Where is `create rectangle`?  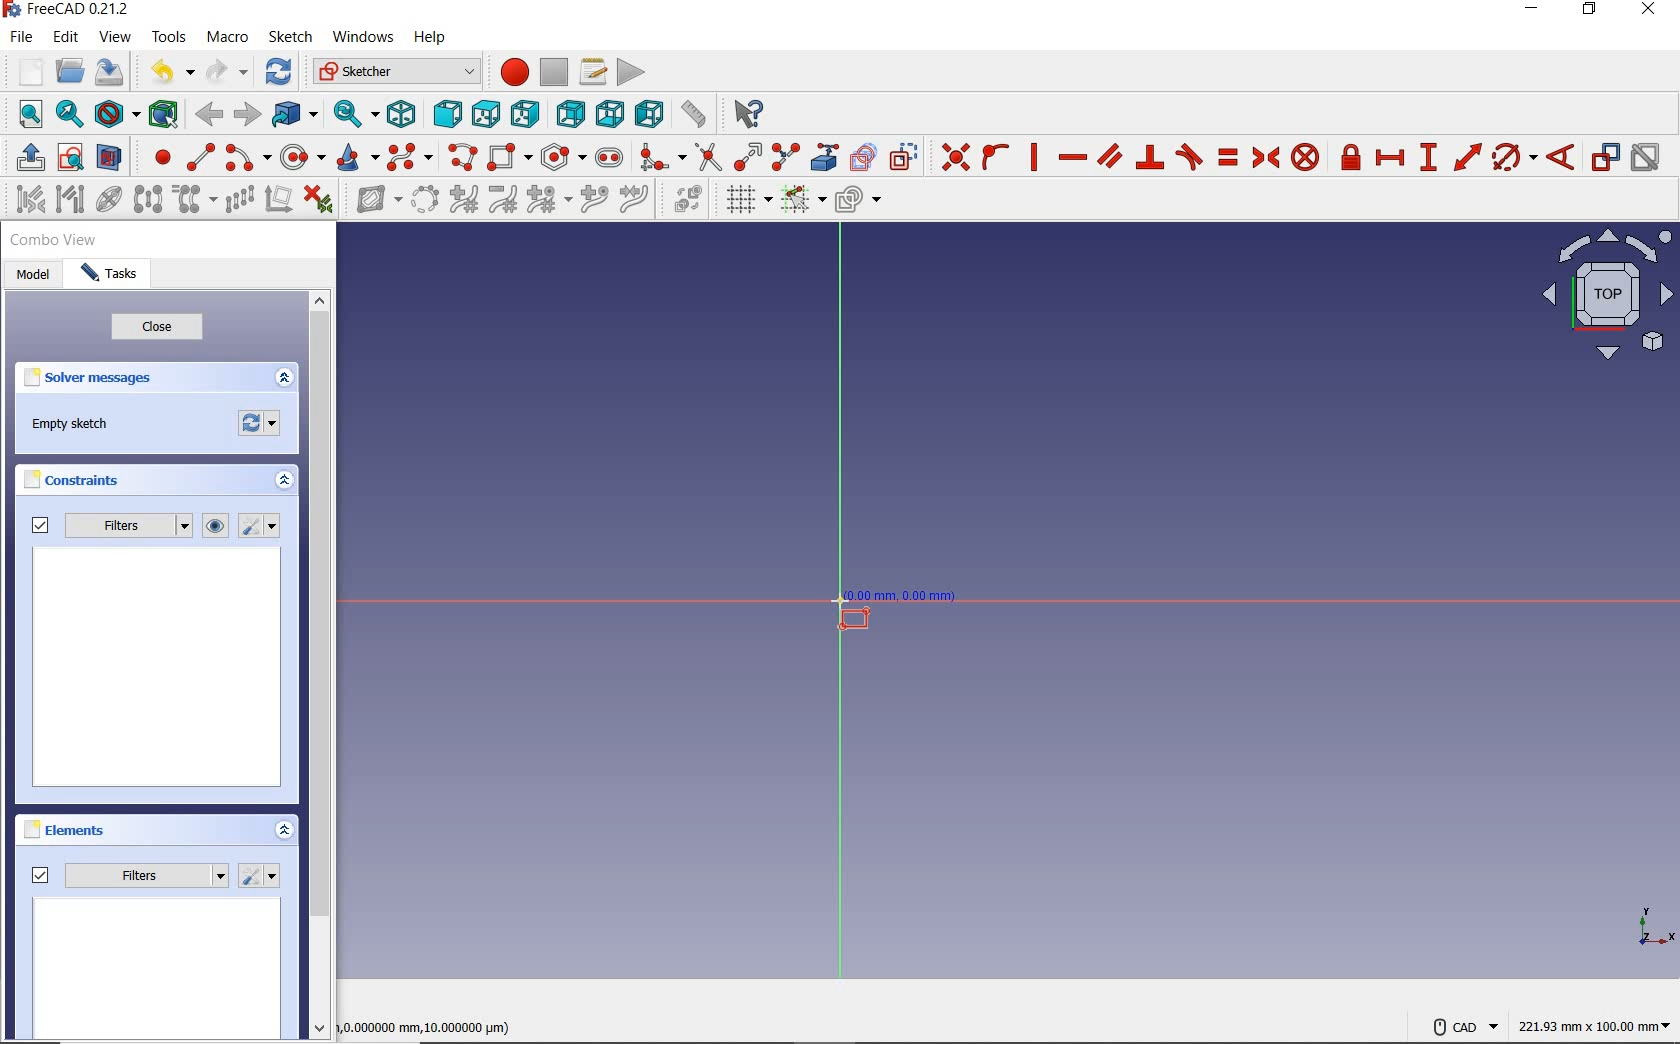 create rectangle is located at coordinates (510, 158).